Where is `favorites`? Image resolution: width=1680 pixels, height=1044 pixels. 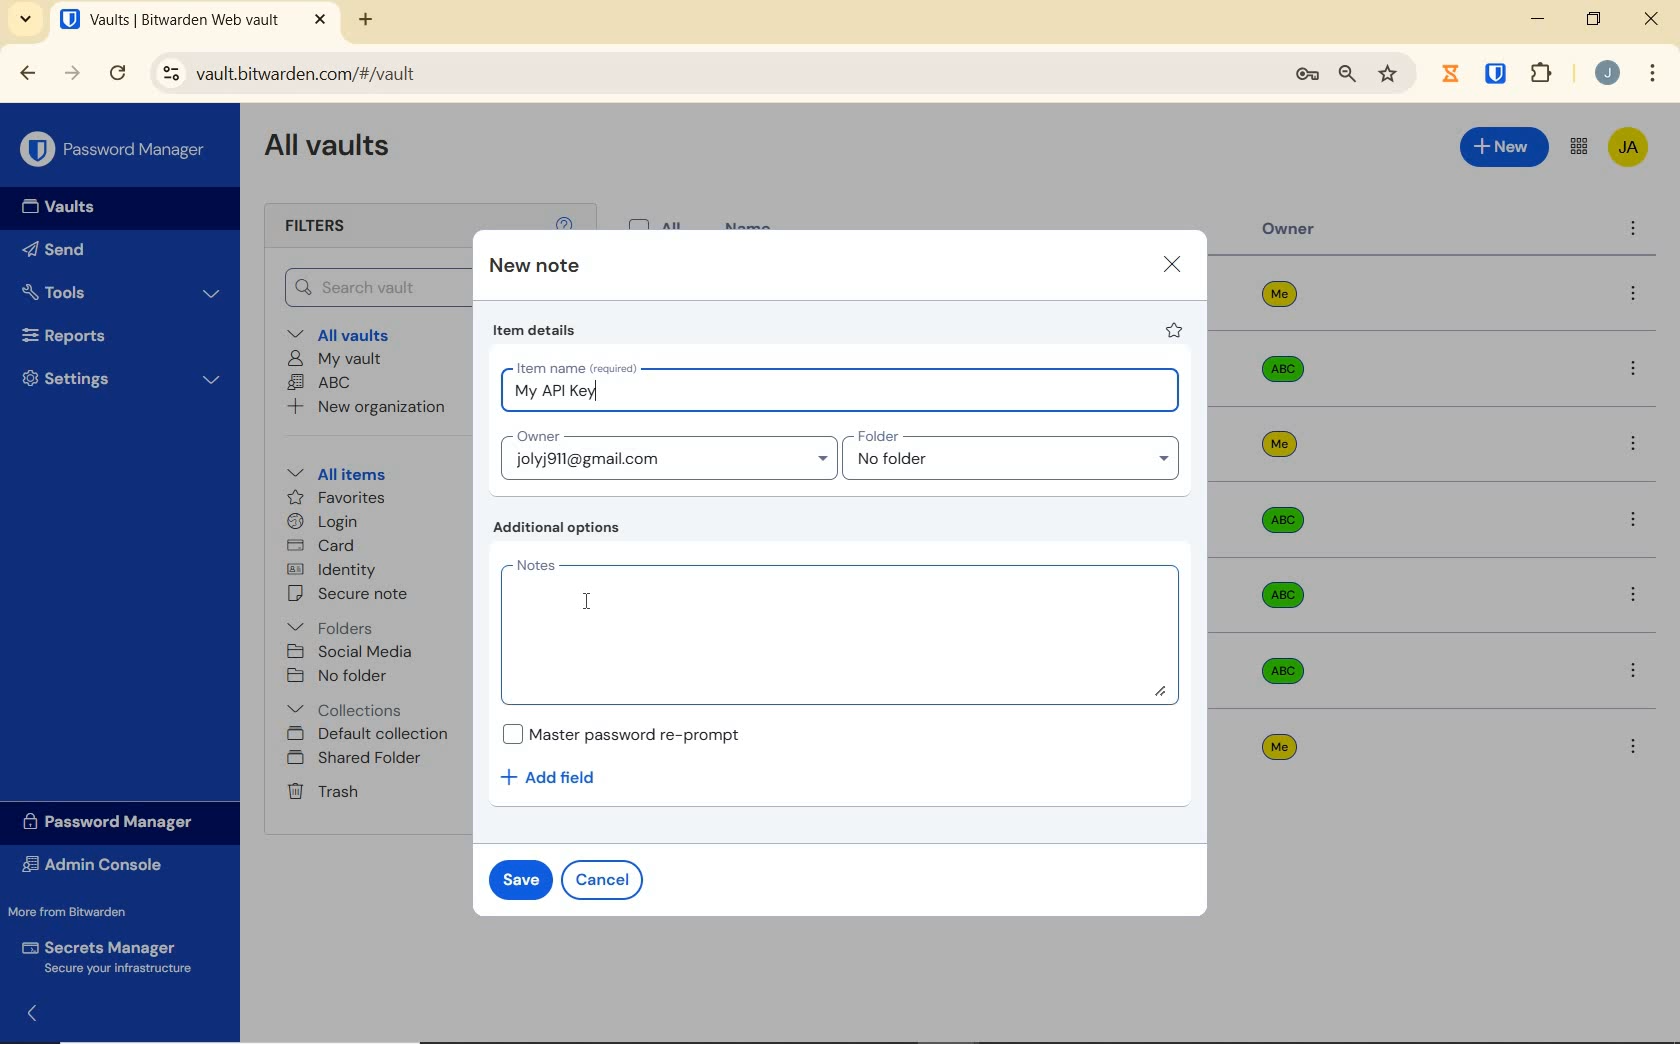
favorites is located at coordinates (333, 497).